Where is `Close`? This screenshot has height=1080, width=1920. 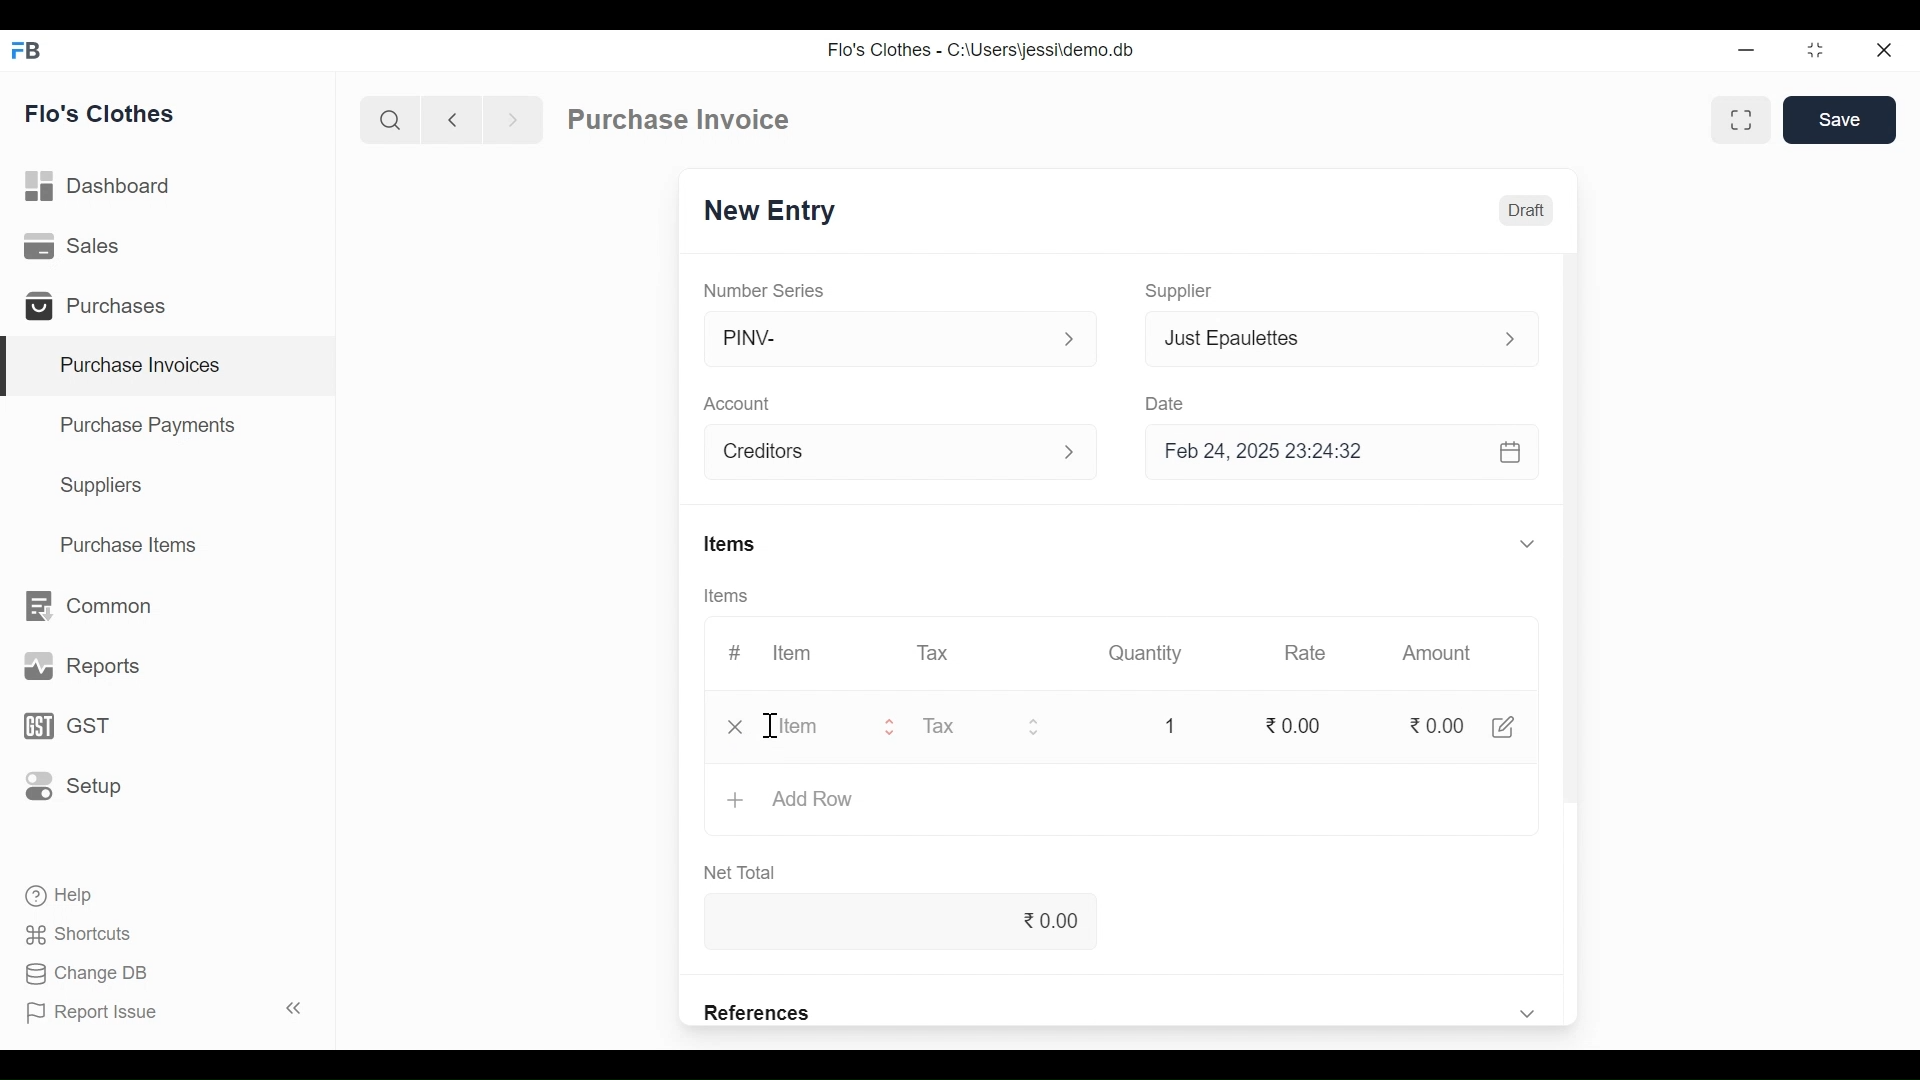 Close is located at coordinates (1884, 50).